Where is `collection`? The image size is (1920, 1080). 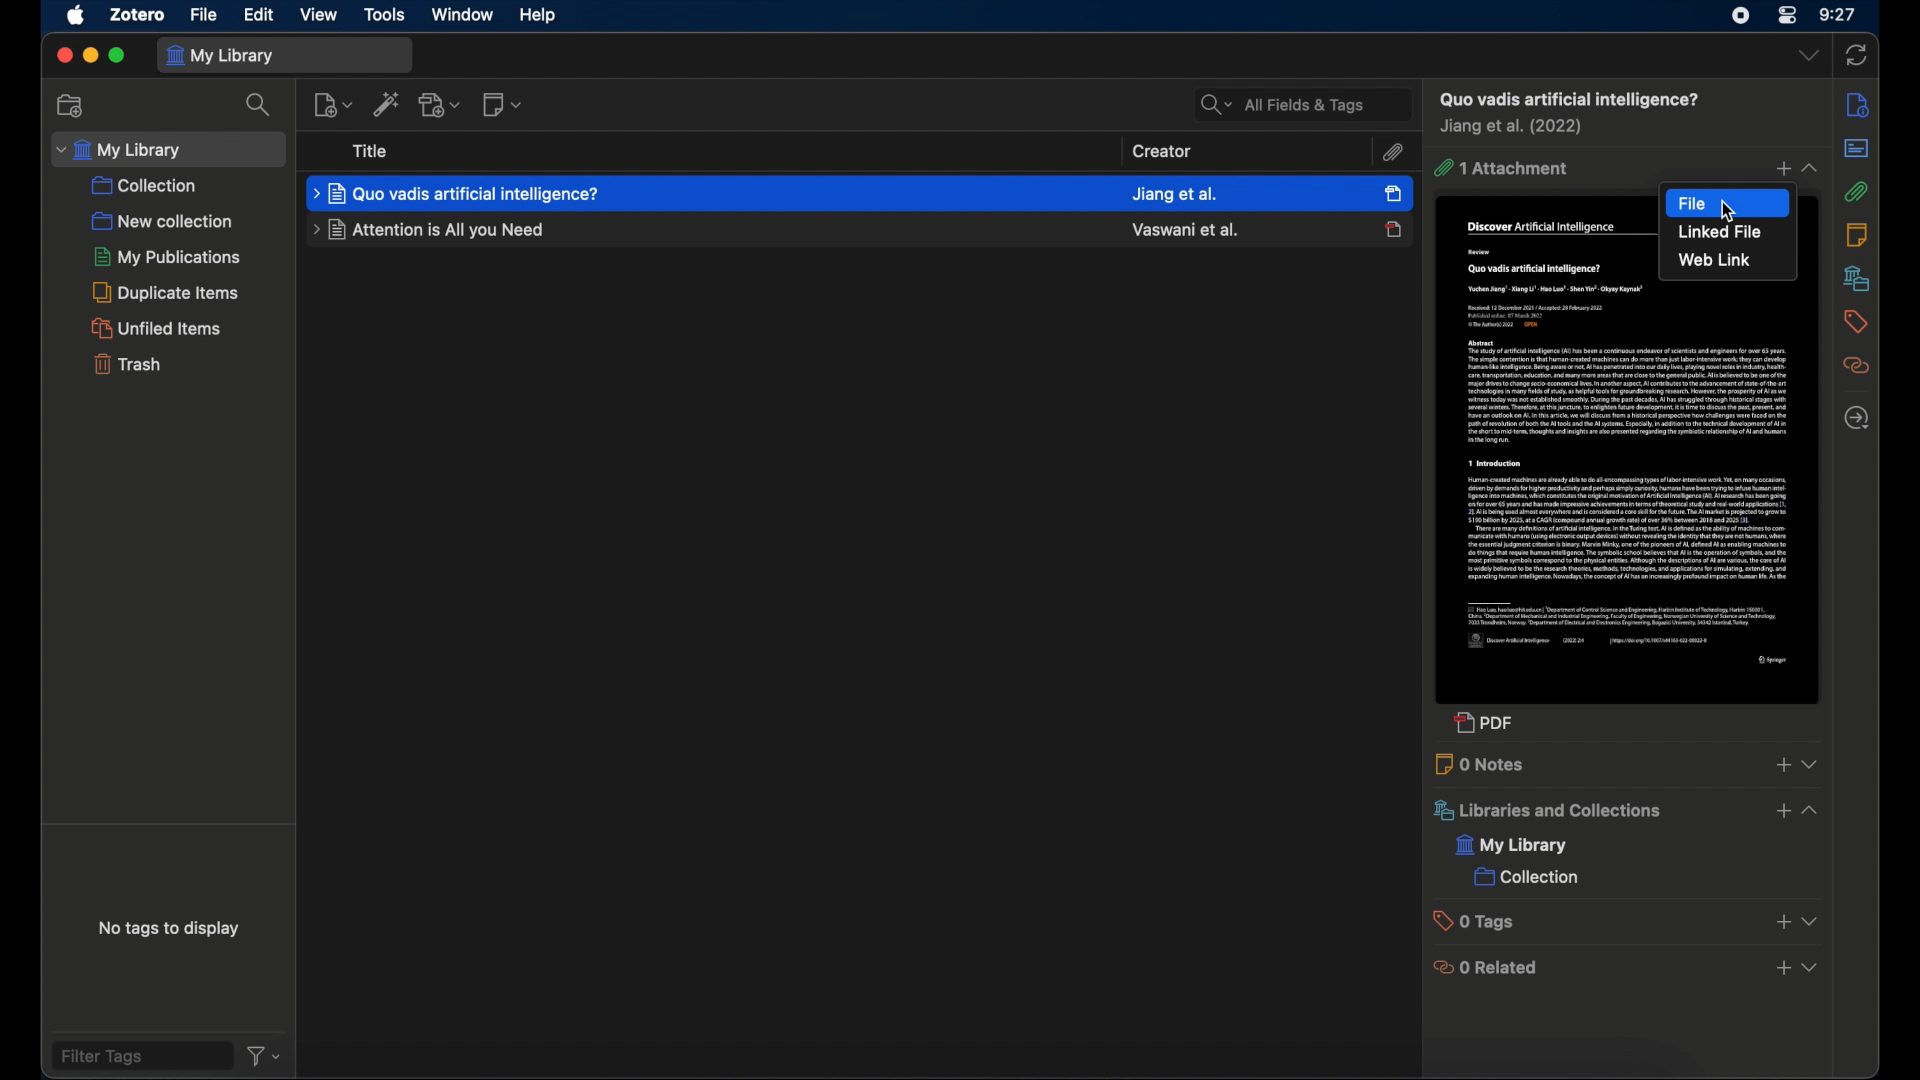 collection is located at coordinates (1525, 879).